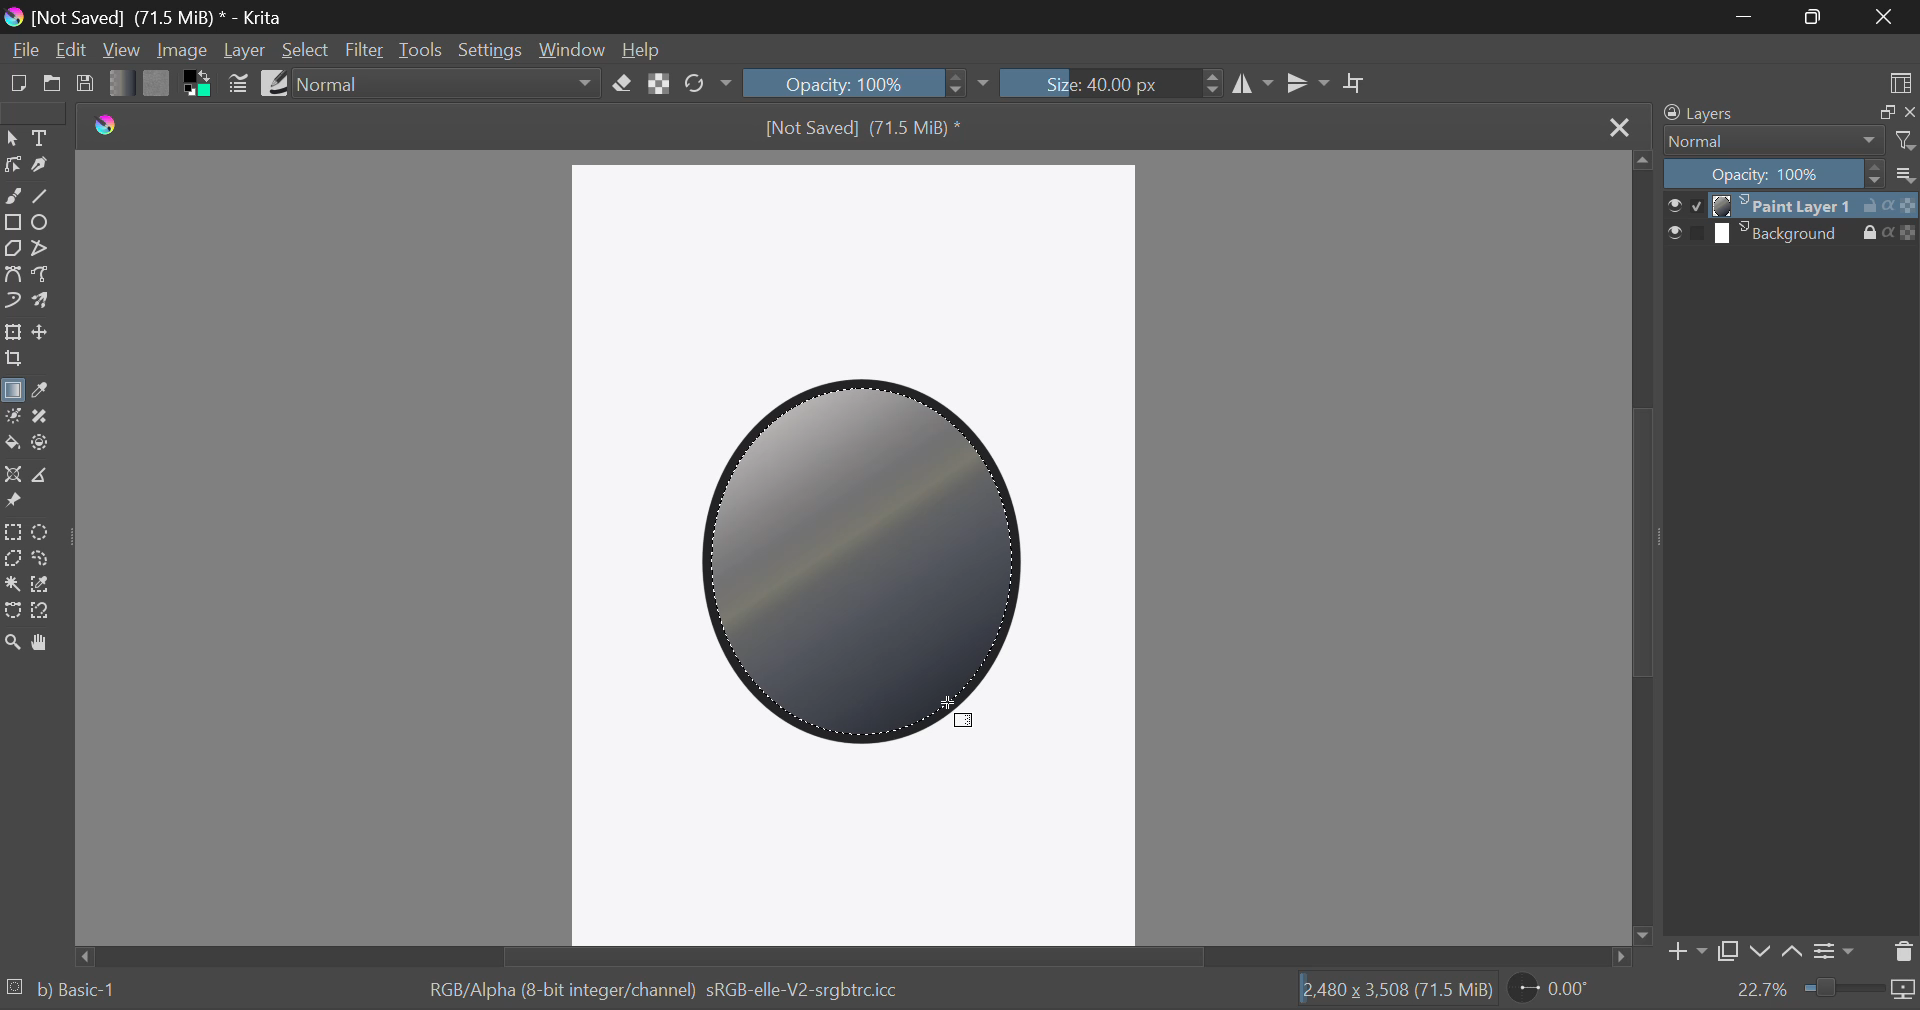  I want to click on Settings, so click(1838, 951).